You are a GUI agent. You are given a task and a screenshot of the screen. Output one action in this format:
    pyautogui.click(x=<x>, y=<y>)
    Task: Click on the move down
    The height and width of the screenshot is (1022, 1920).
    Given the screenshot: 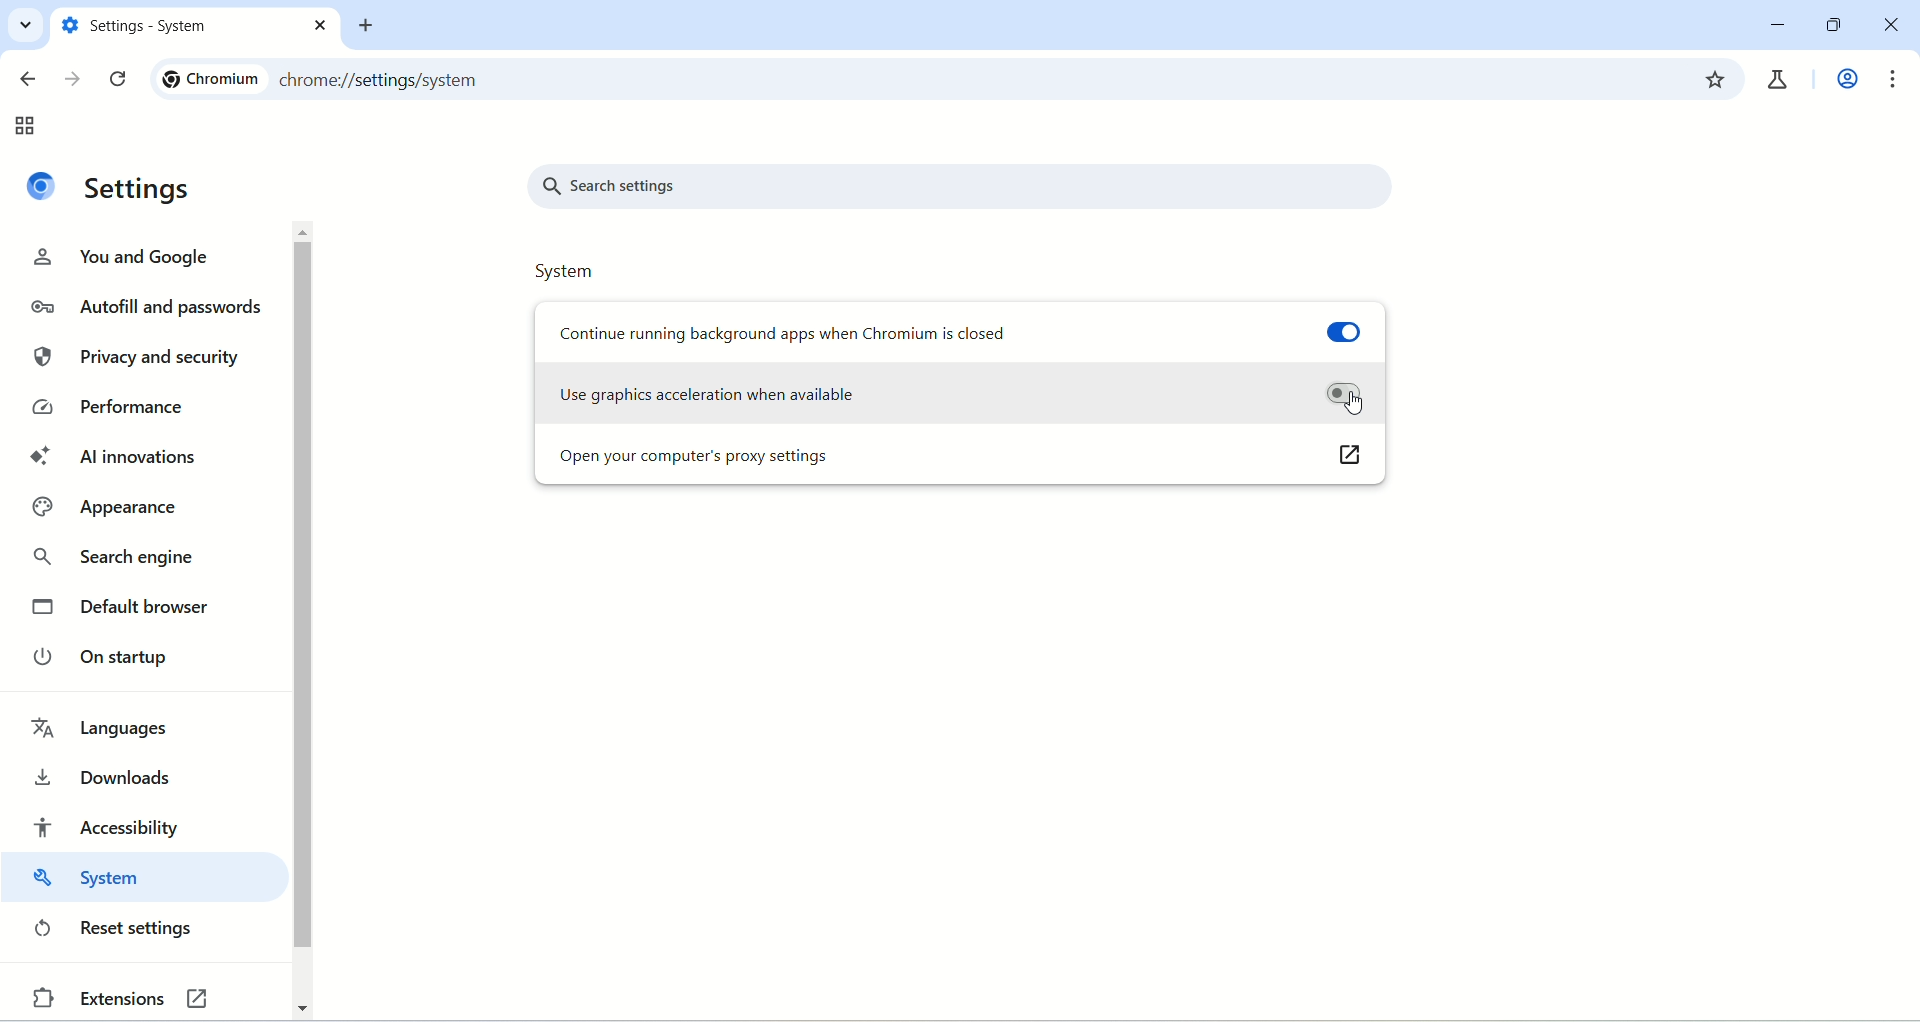 What is the action you would take?
    pyautogui.click(x=301, y=1006)
    